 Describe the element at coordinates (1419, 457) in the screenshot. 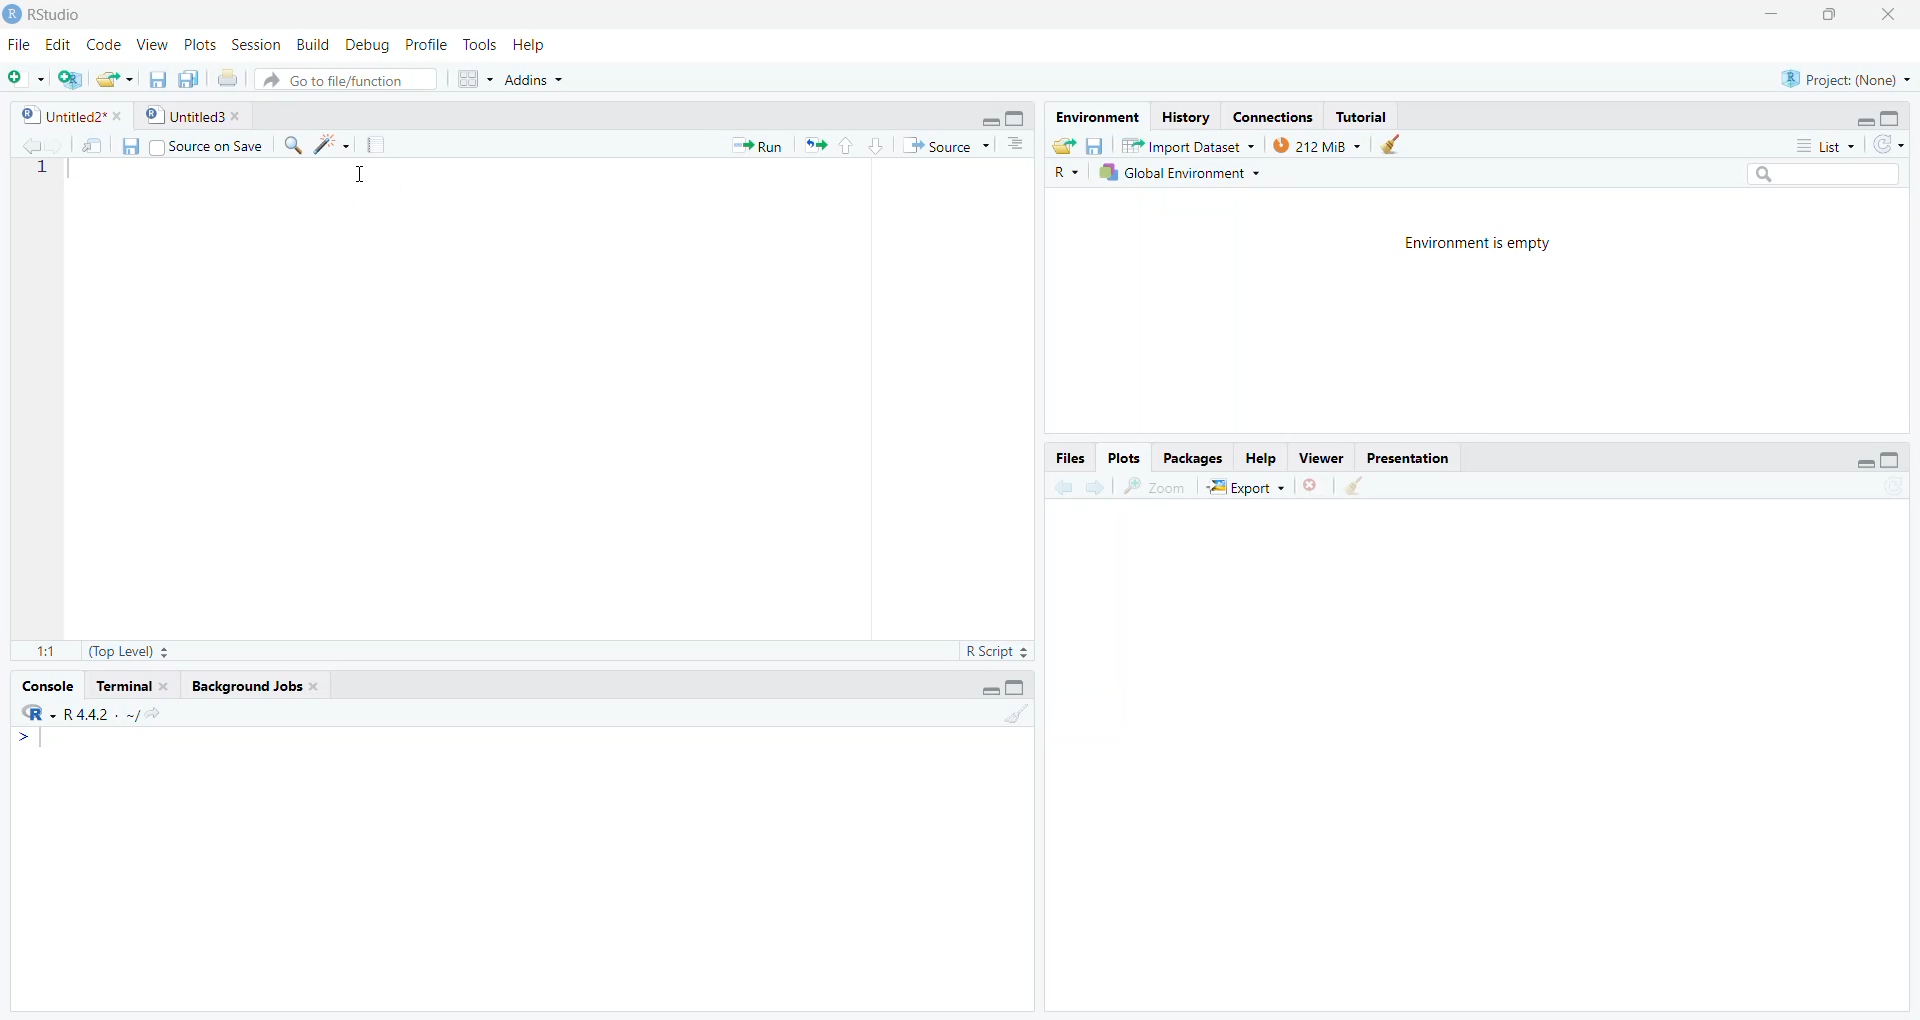

I see `presentation` at that location.